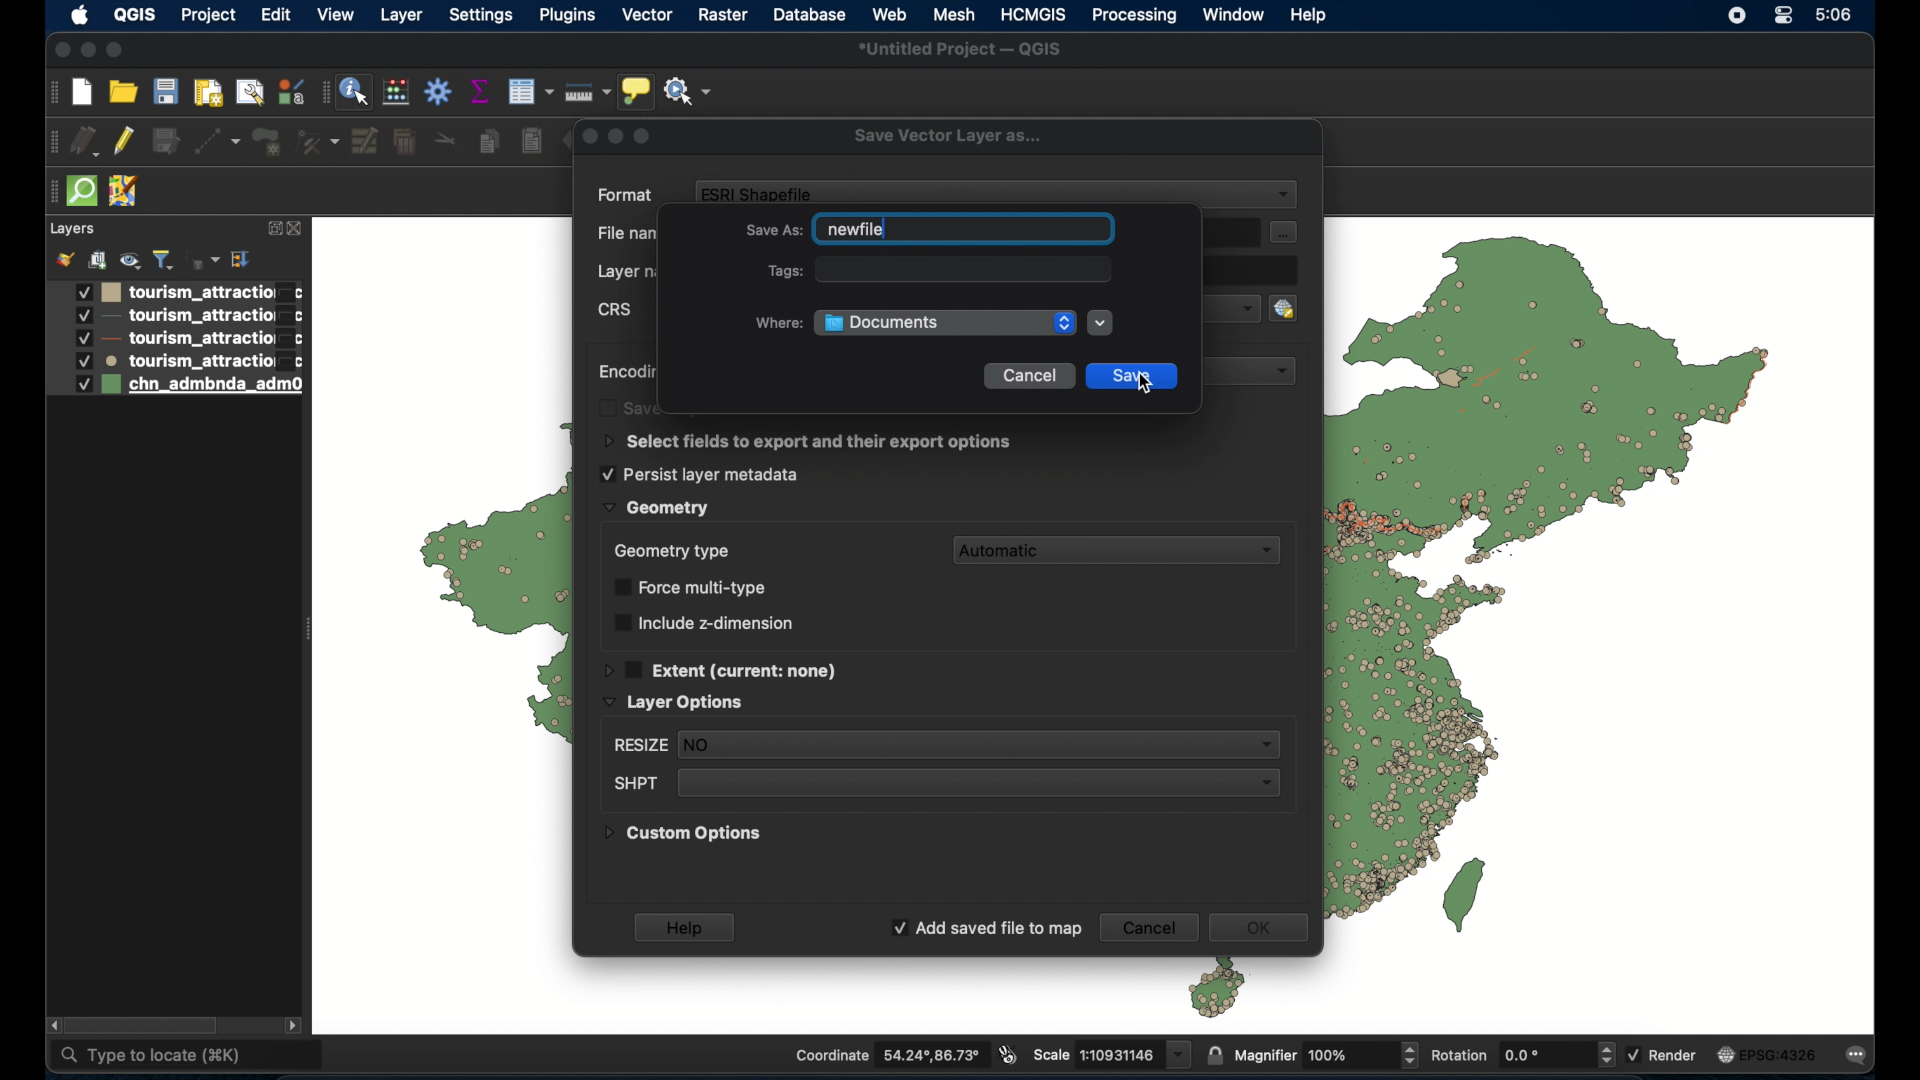 The height and width of the screenshot is (1080, 1920). Describe the element at coordinates (530, 93) in the screenshot. I see `open attribute table` at that location.